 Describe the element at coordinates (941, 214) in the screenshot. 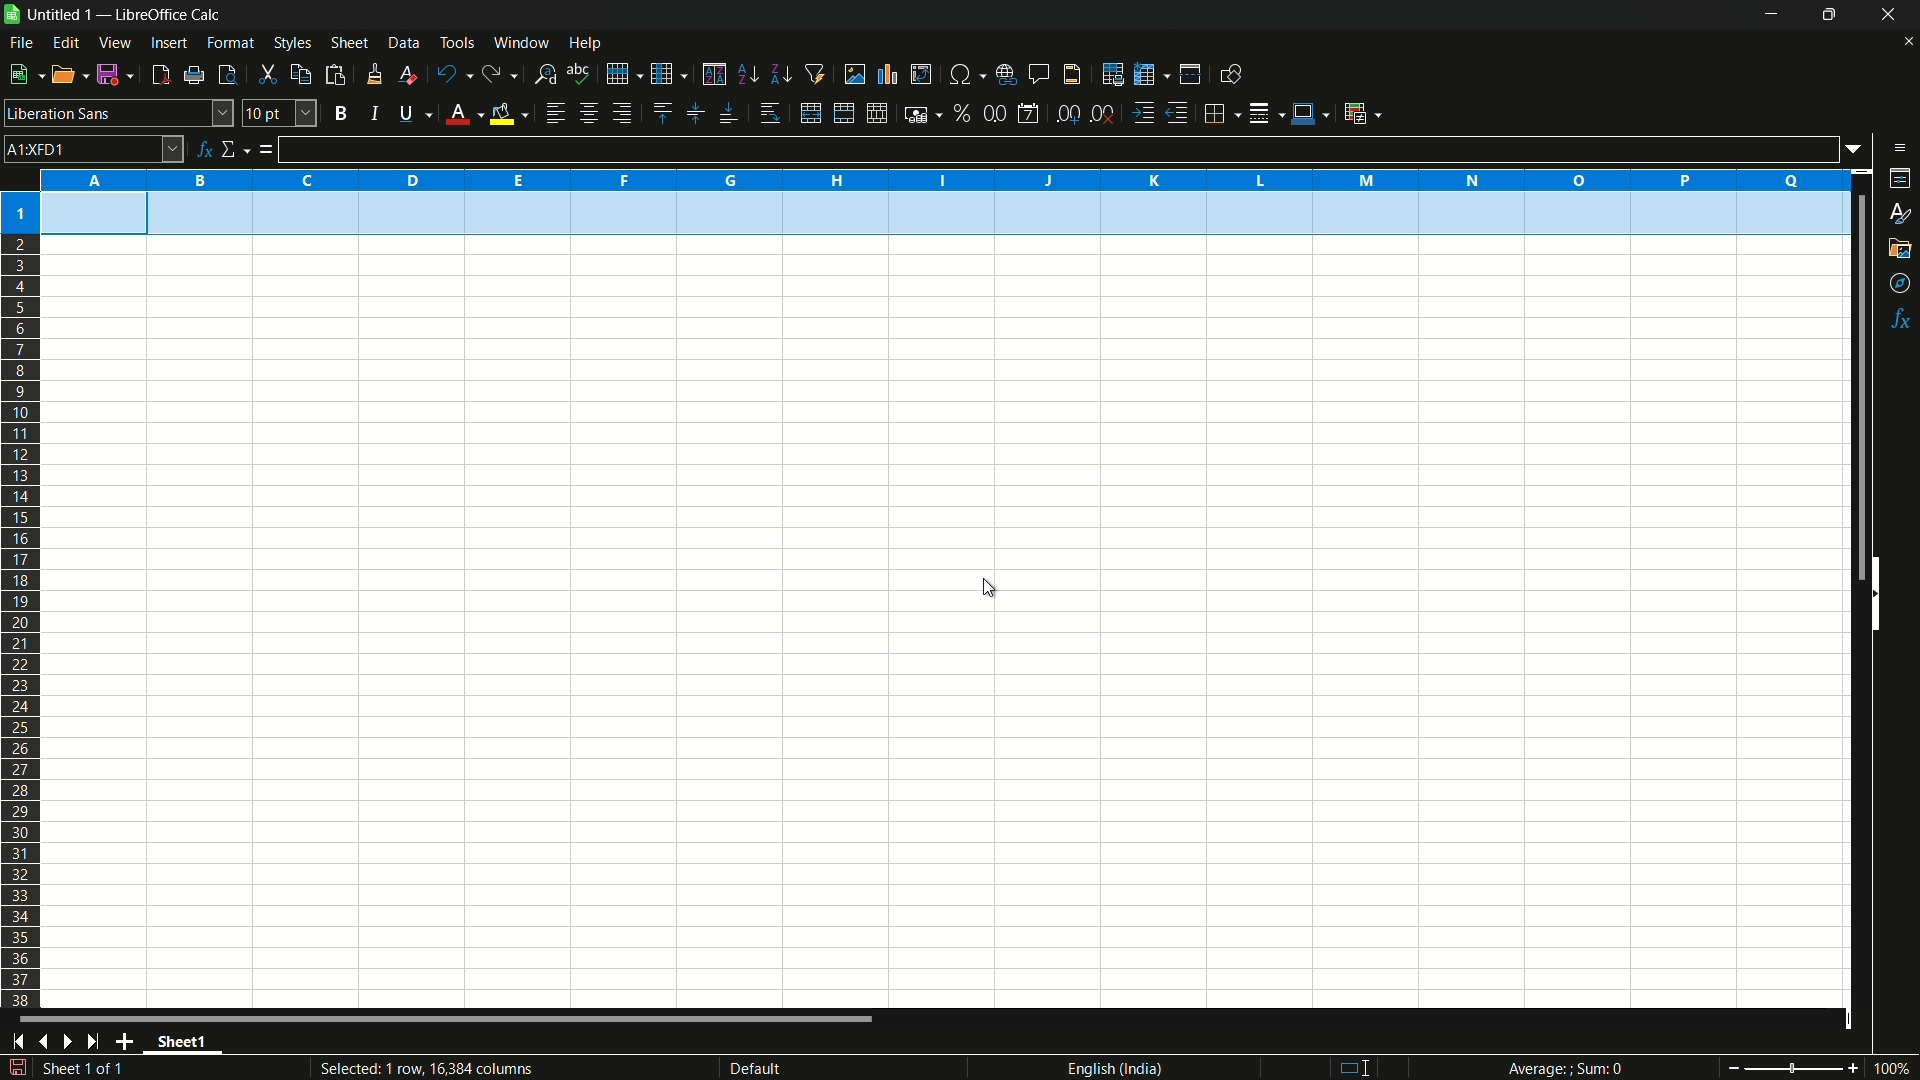

I see `row height changed to 0.90 cm` at that location.